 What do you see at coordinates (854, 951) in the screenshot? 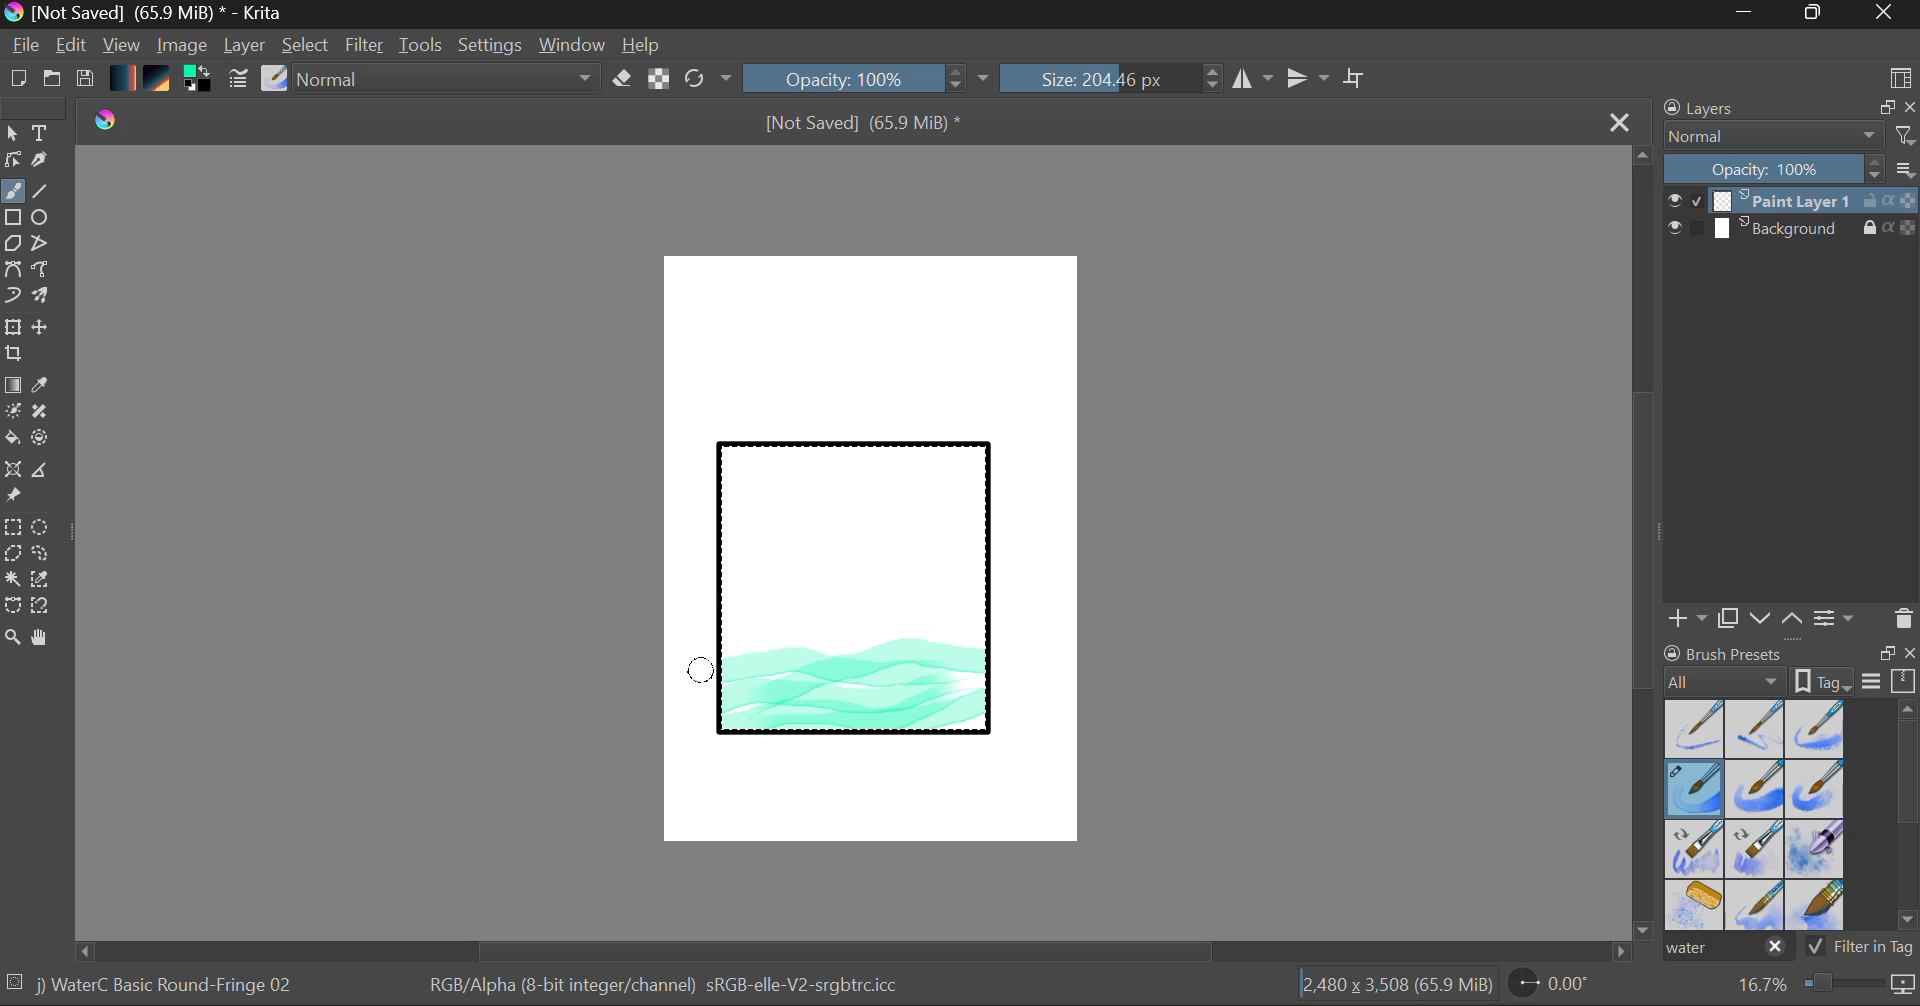
I see `Scroll Bar` at bounding box center [854, 951].